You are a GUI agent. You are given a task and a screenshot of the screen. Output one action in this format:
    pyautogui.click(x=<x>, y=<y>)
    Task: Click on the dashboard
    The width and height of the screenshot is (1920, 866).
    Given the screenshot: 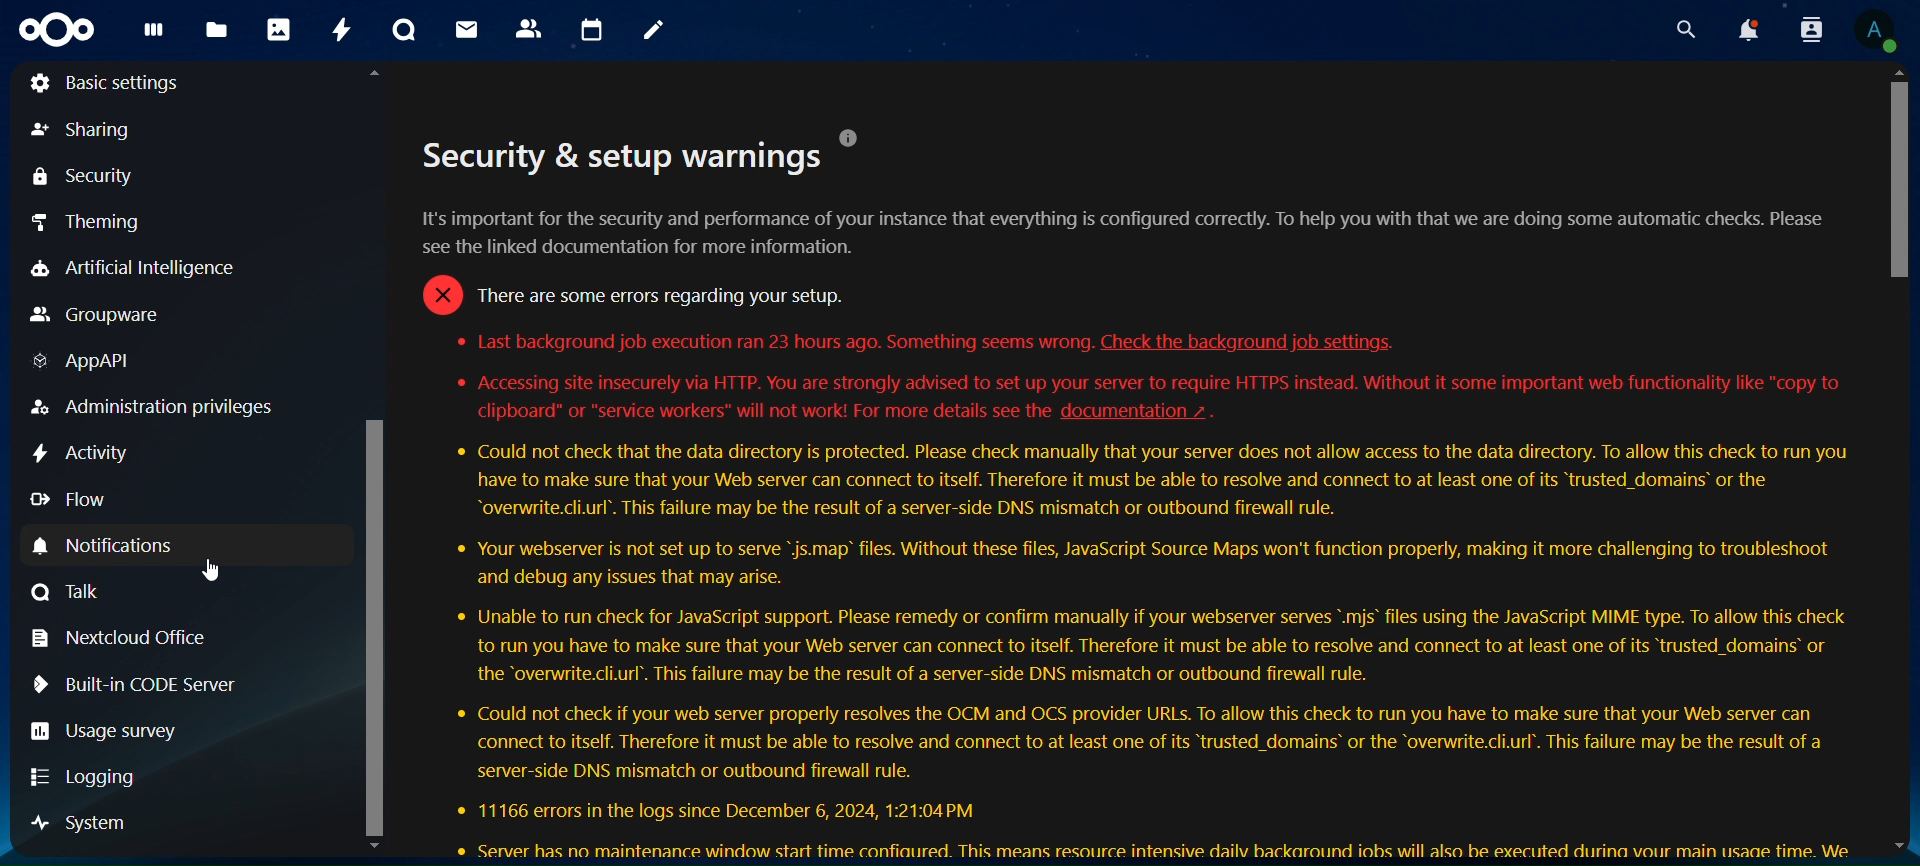 What is the action you would take?
    pyautogui.click(x=155, y=33)
    